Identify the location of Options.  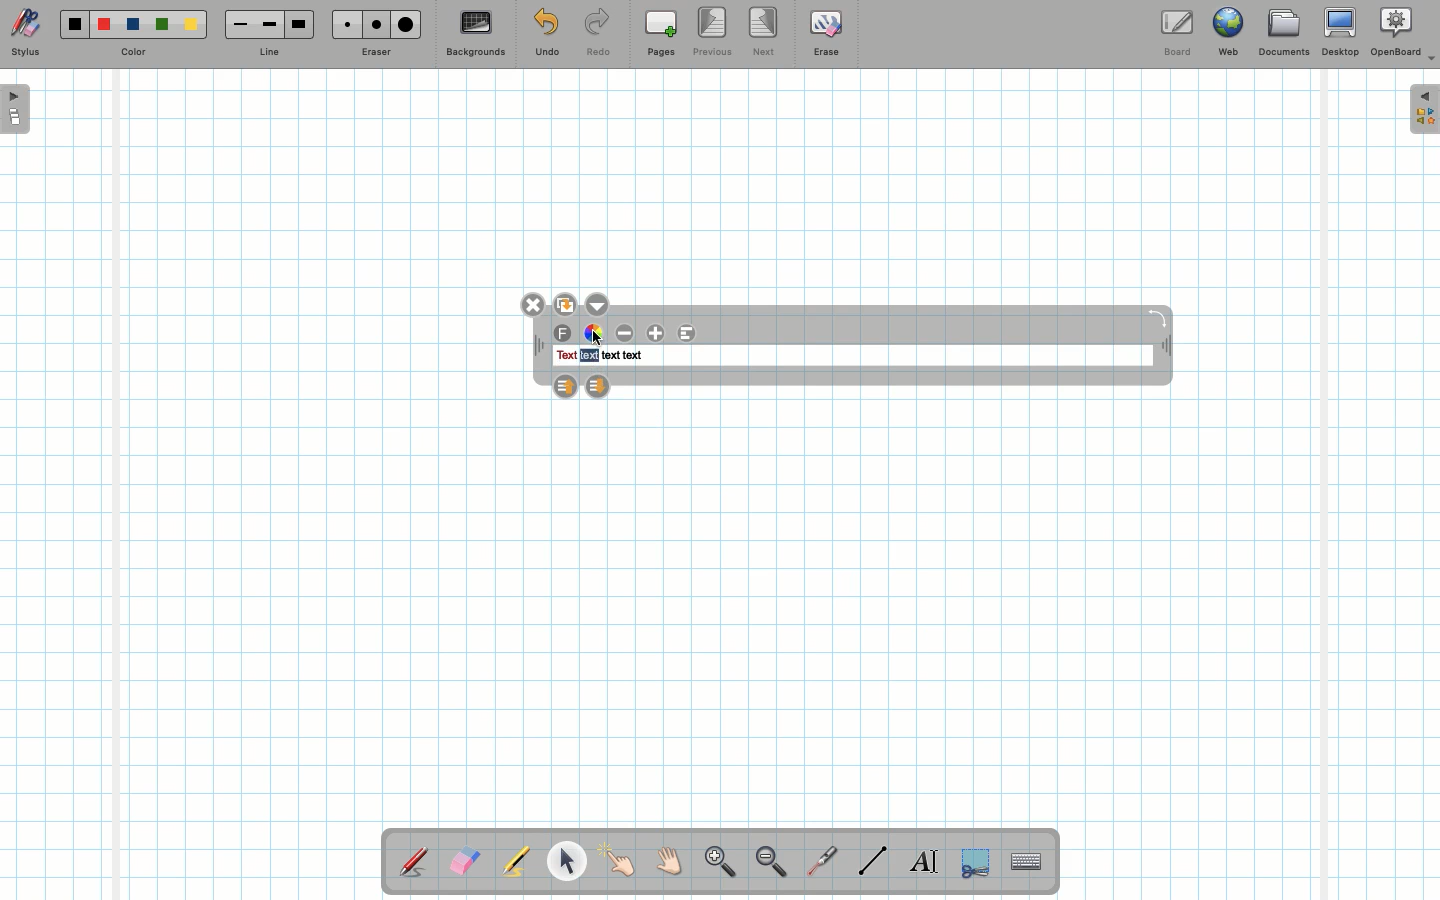
(602, 303).